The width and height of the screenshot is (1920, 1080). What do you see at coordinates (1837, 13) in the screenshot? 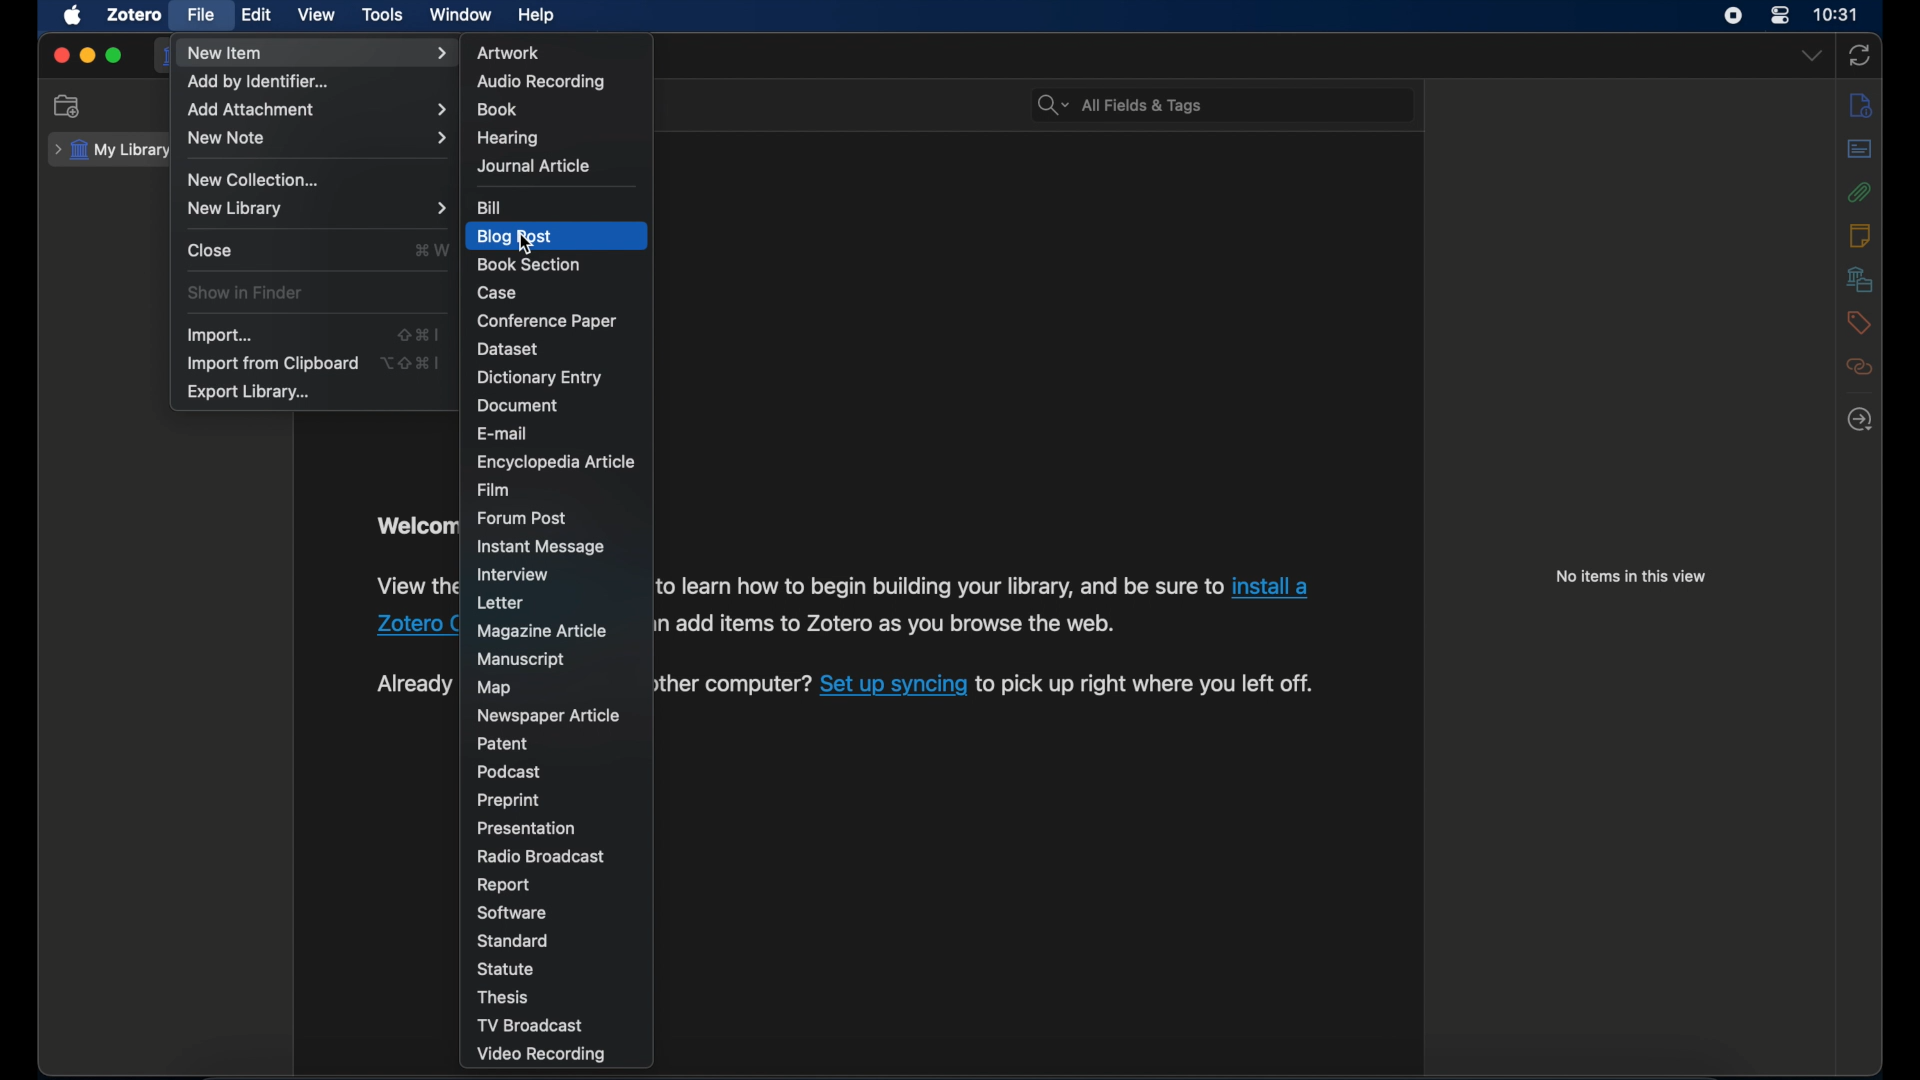
I see `time` at bounding box center [1837, 13].